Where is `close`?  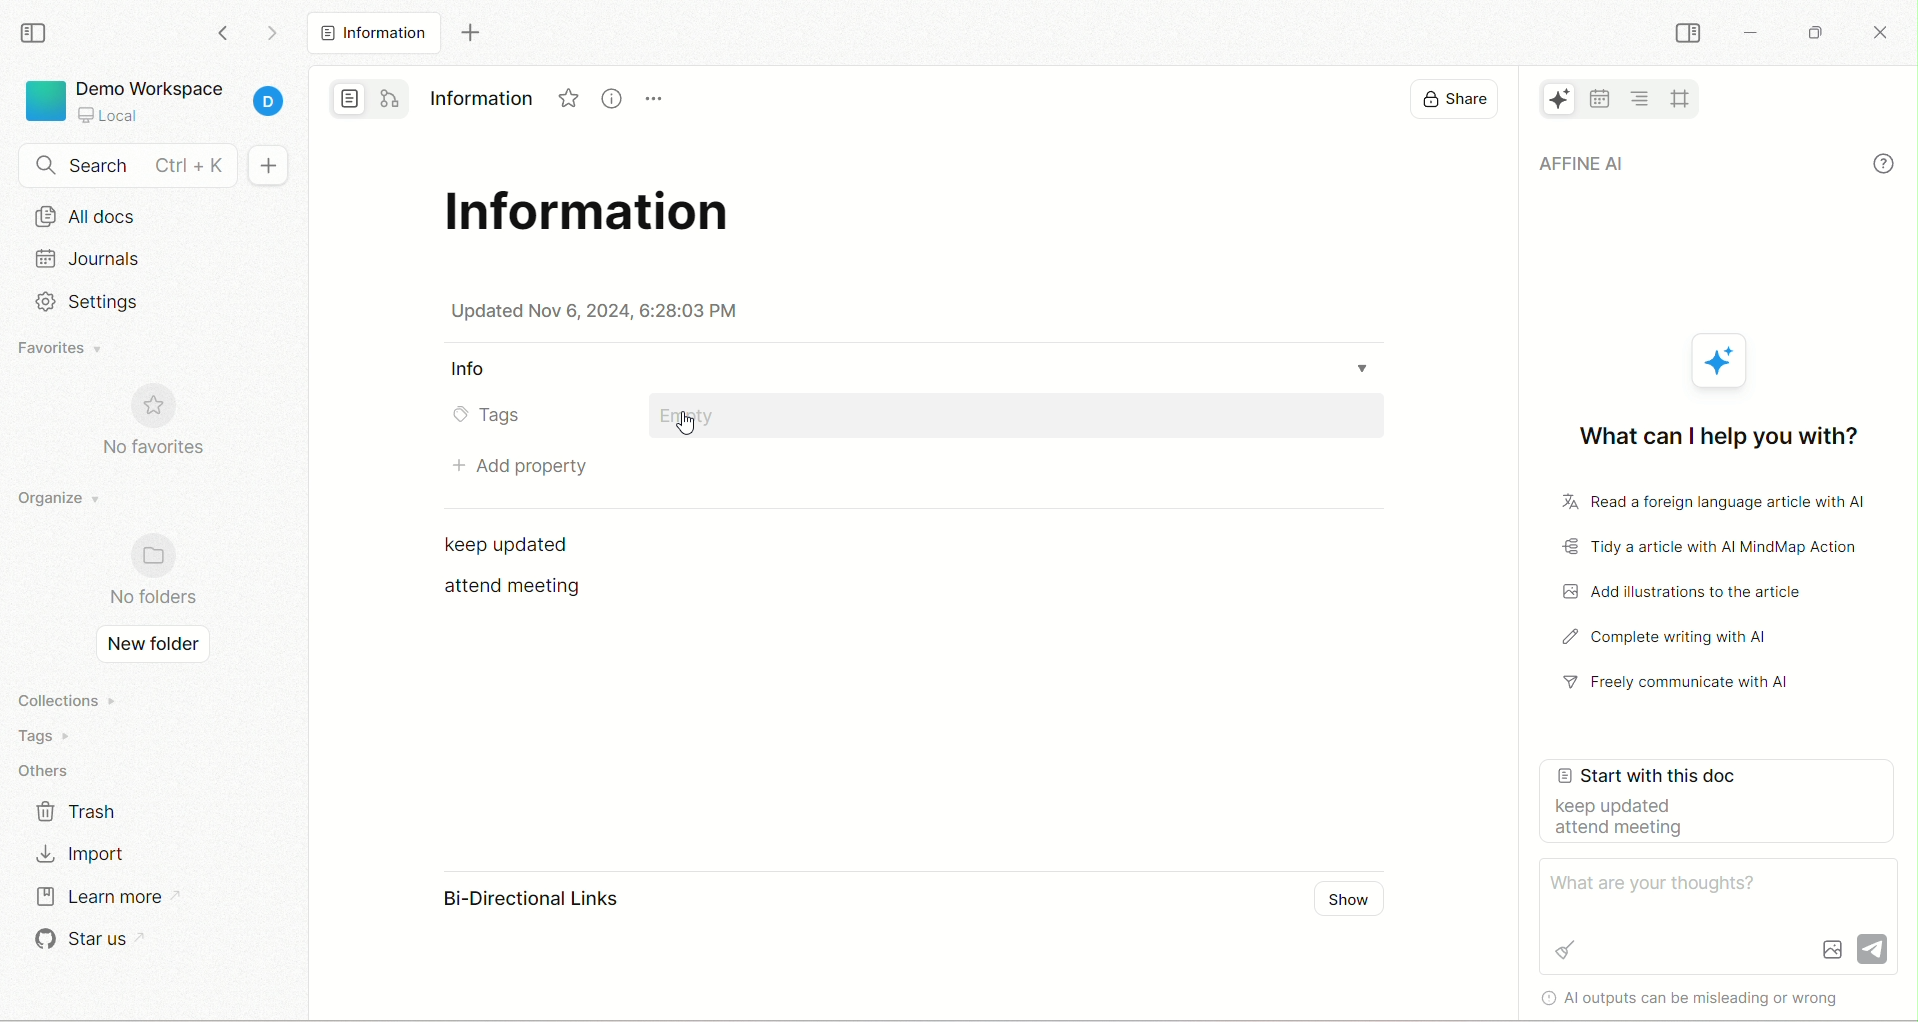
close is located at coordinates (1883, 36).